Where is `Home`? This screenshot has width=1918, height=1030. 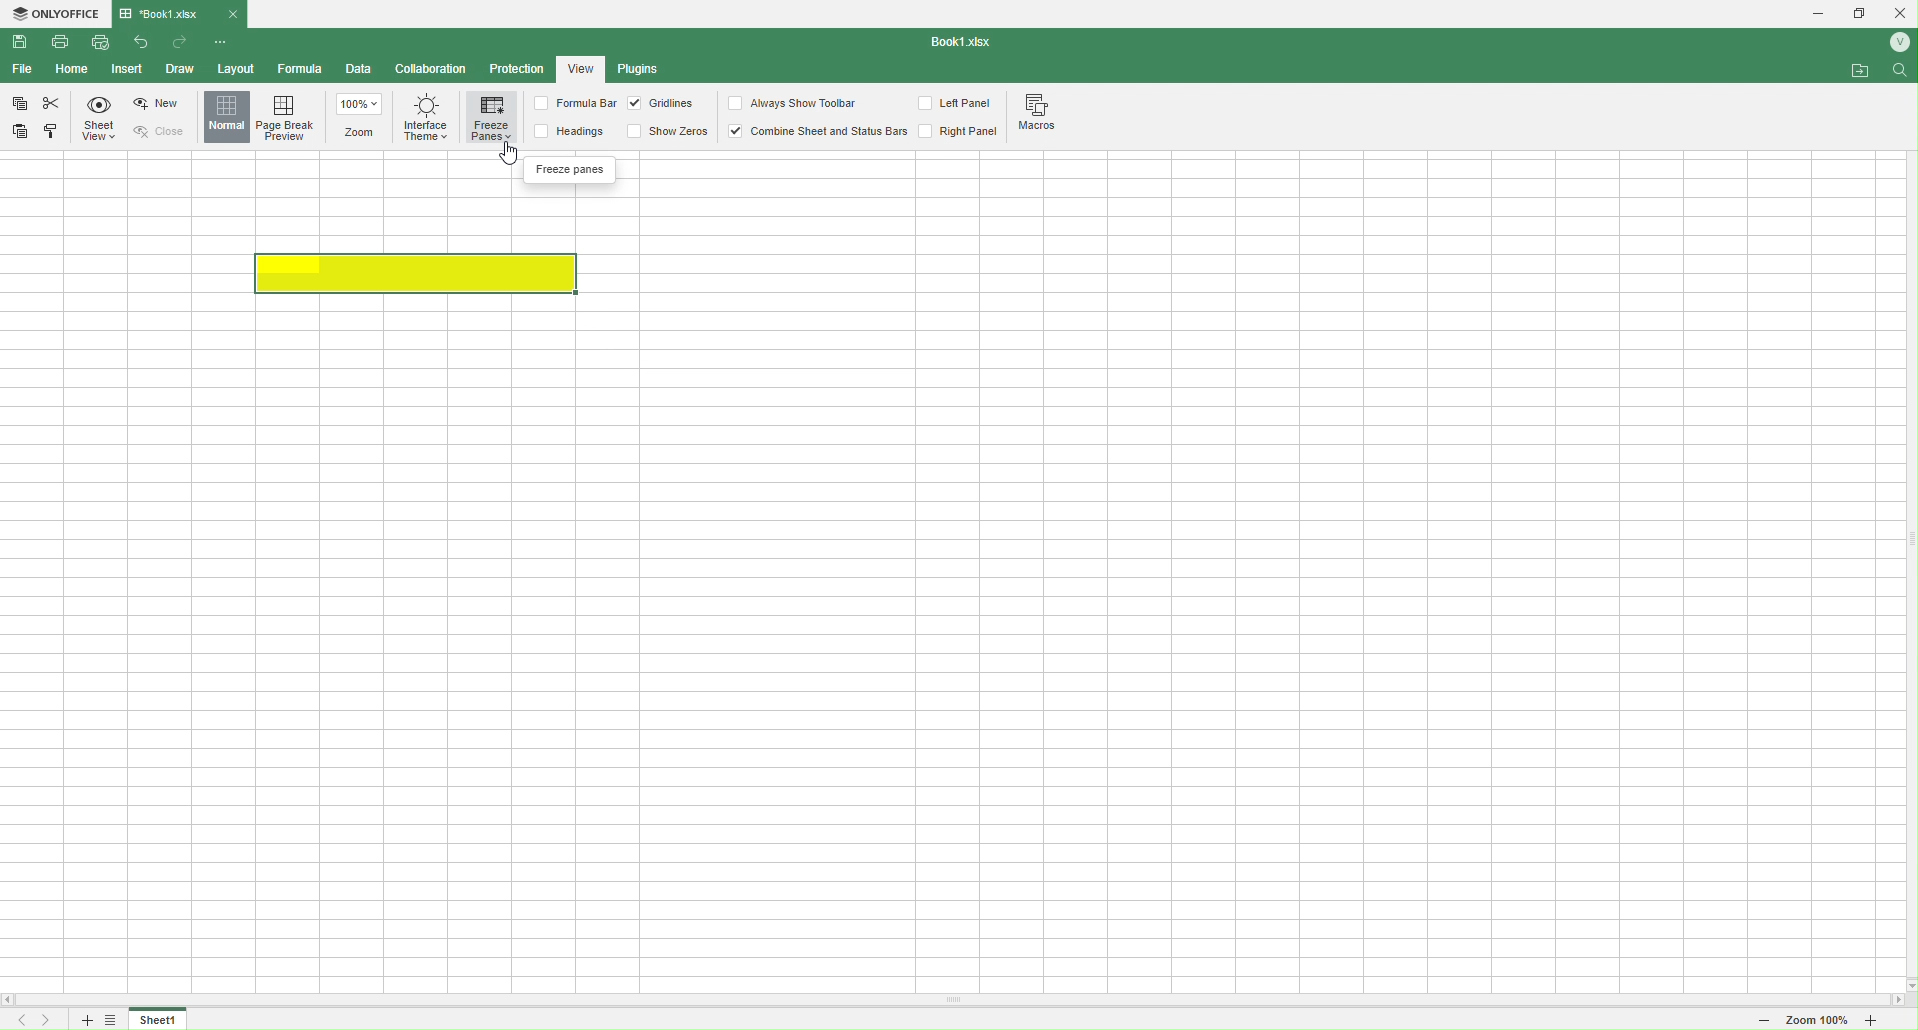 Home is located at coordinates (73, 70).